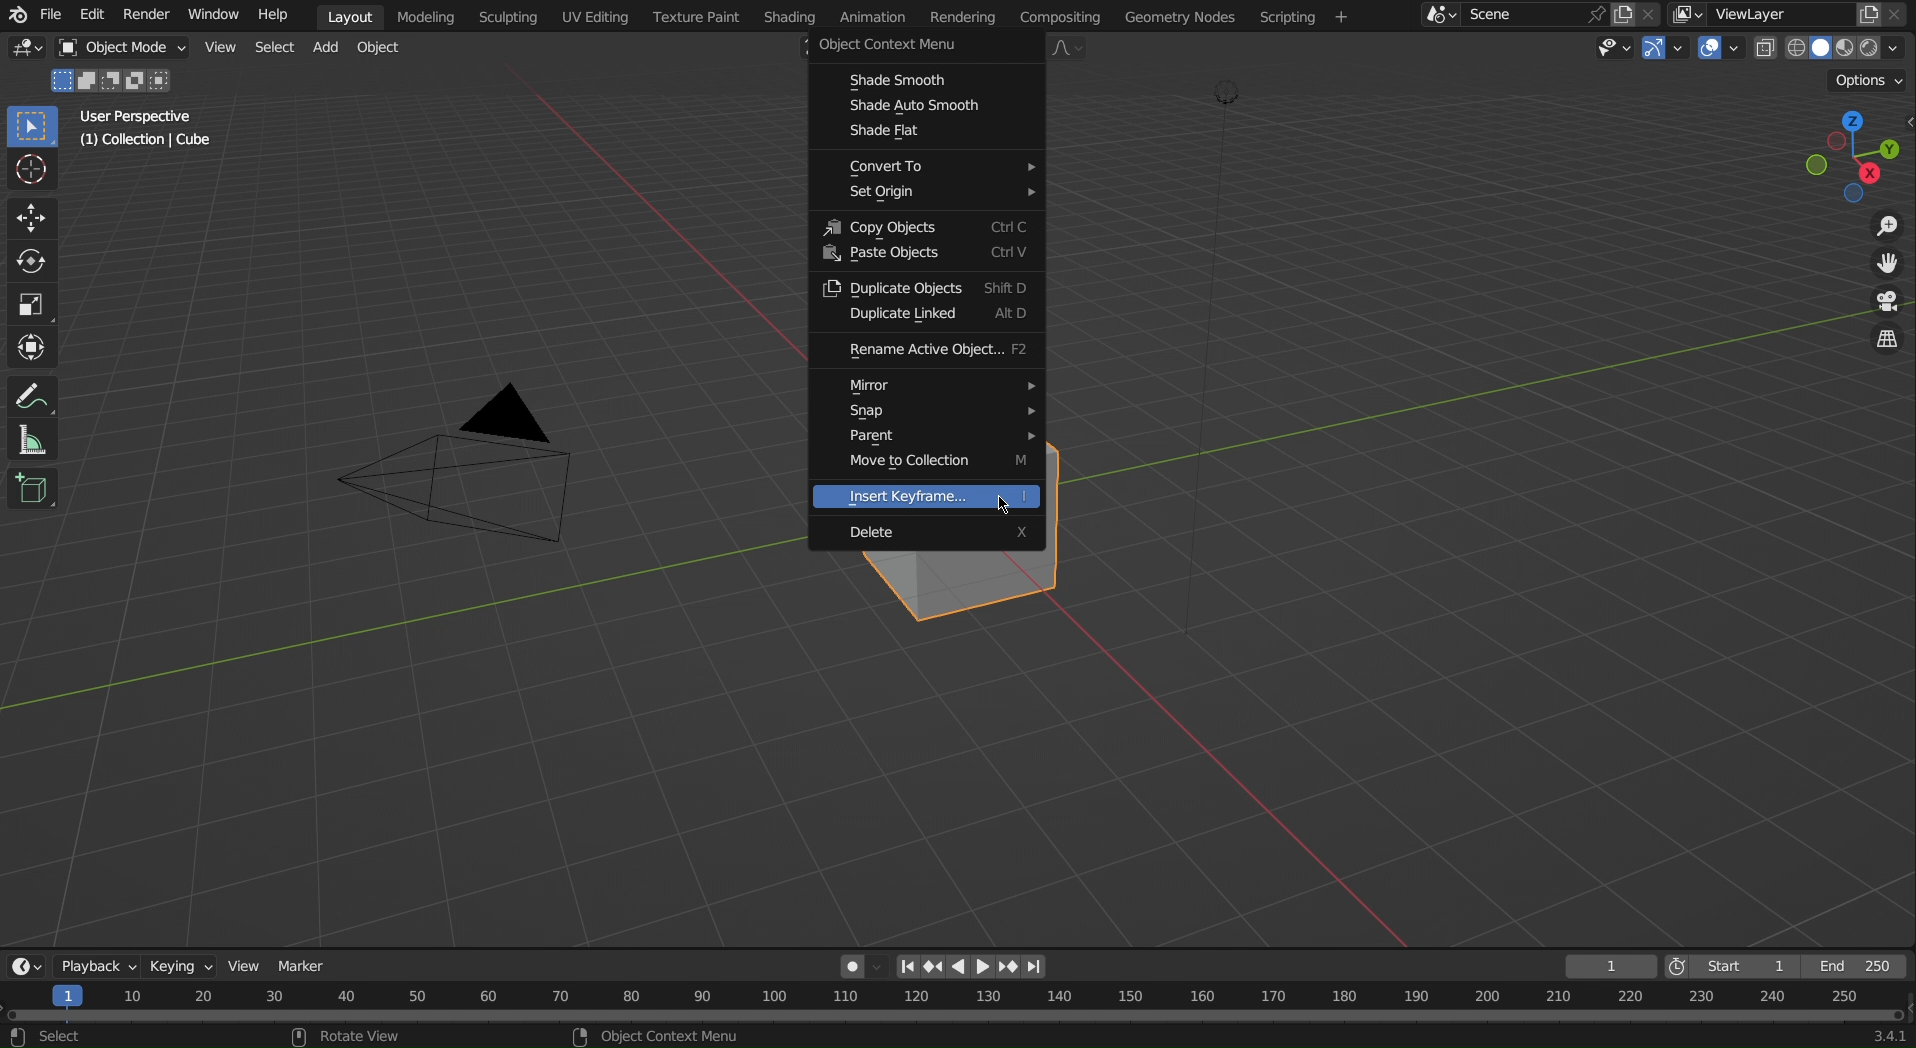  What do you see at coordinates (790, 15) in the screenshot?
I see `Shading` at bounding box center [790, 15].